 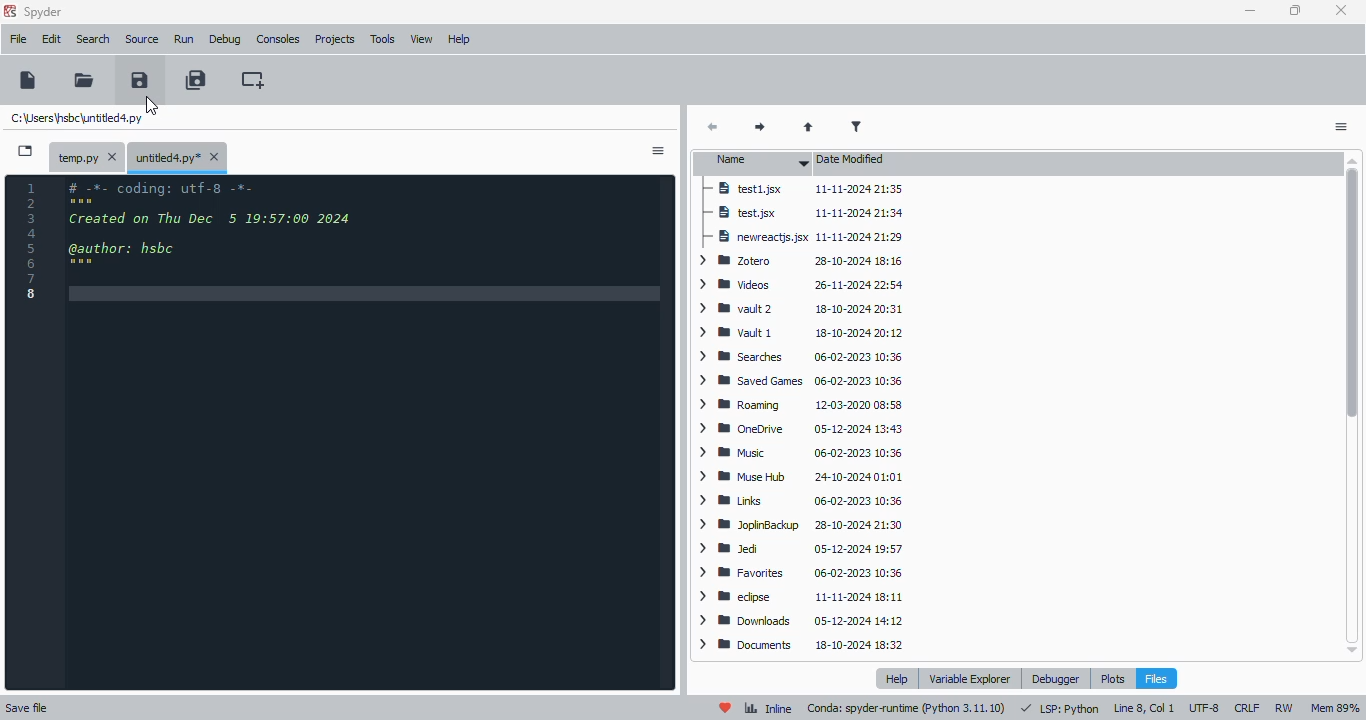 What do you see at coordinates (177, 157) in the screenshot?
I see `untitled4.py` at bounding box center [177, 157].